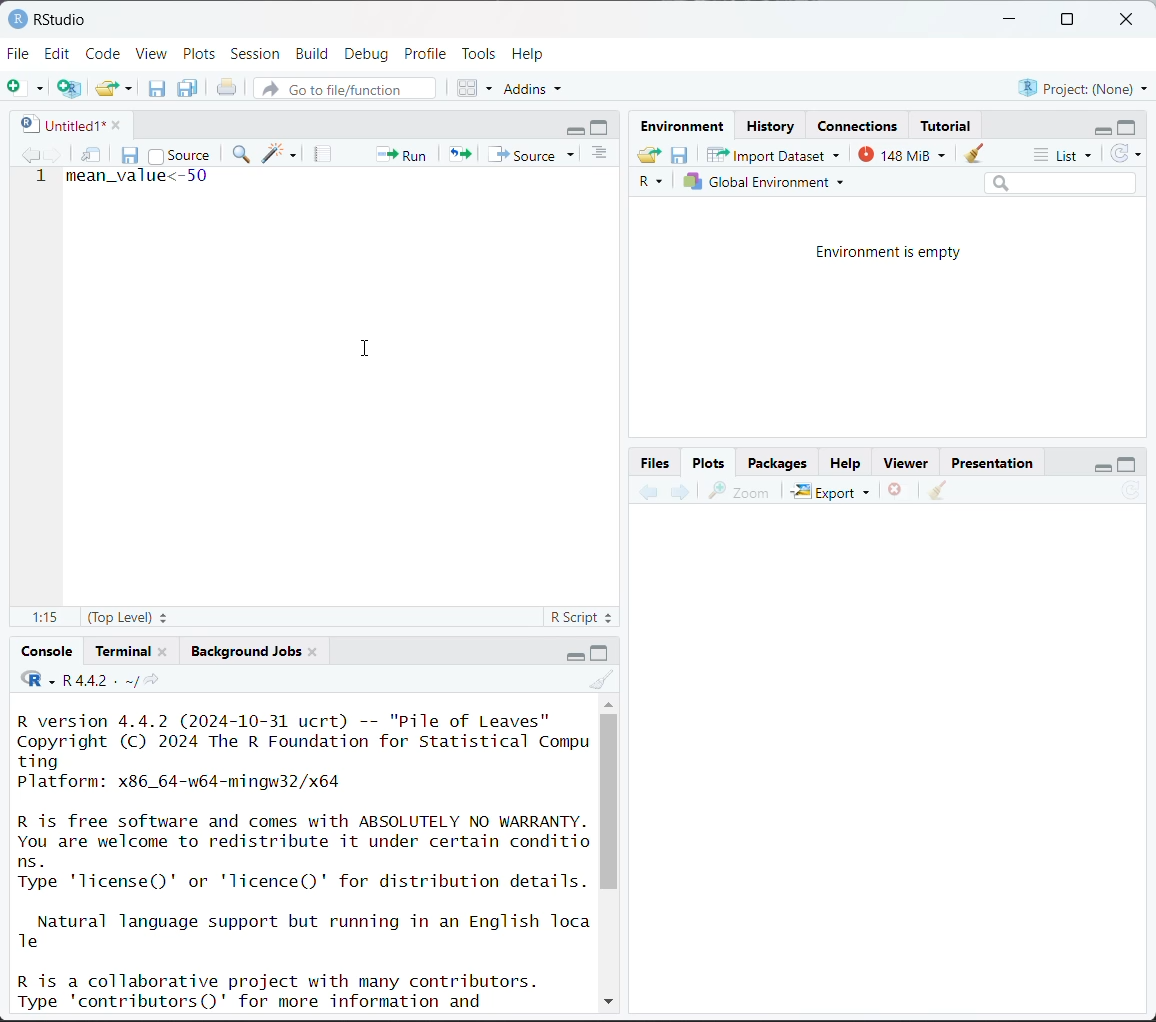 Image resolution: width=1156 pixels, height=1022 pixels. I want to click on Presentation, so click(993, 464).